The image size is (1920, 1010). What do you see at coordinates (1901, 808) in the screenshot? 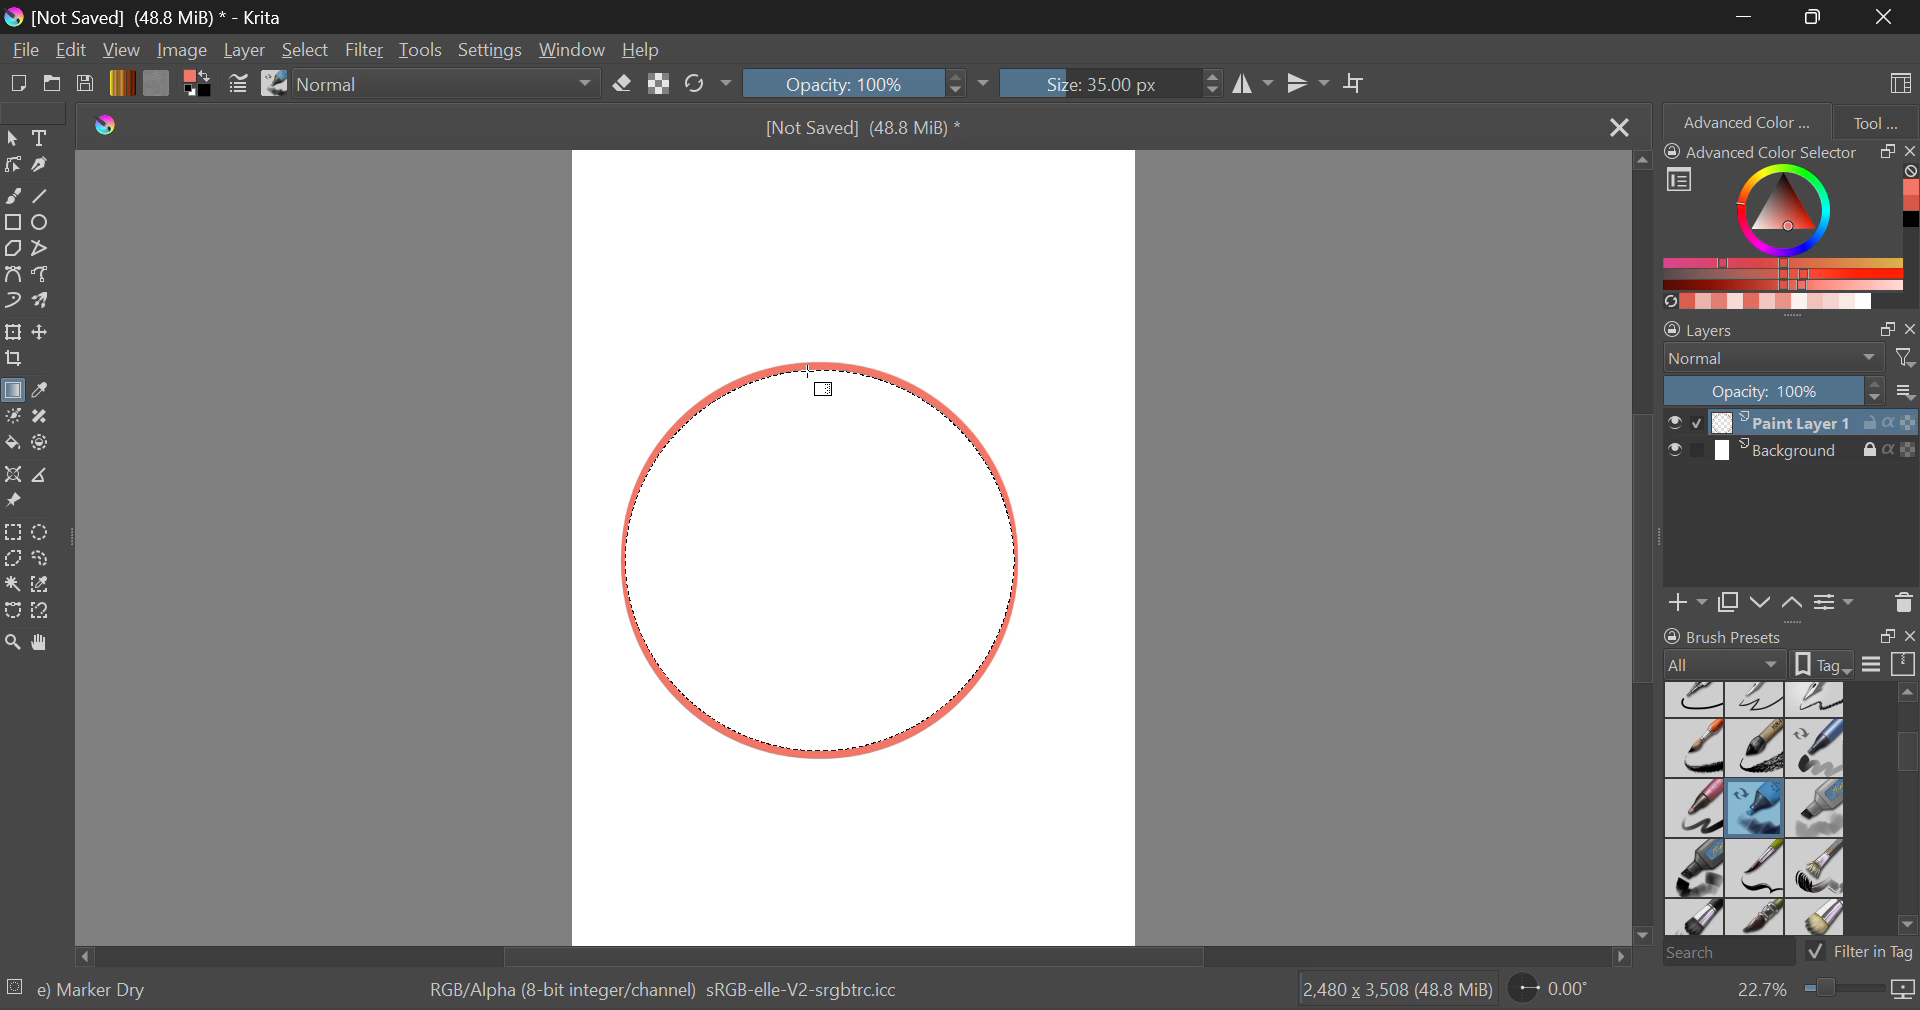
I see `slider` at bounding box center [1901, 808].